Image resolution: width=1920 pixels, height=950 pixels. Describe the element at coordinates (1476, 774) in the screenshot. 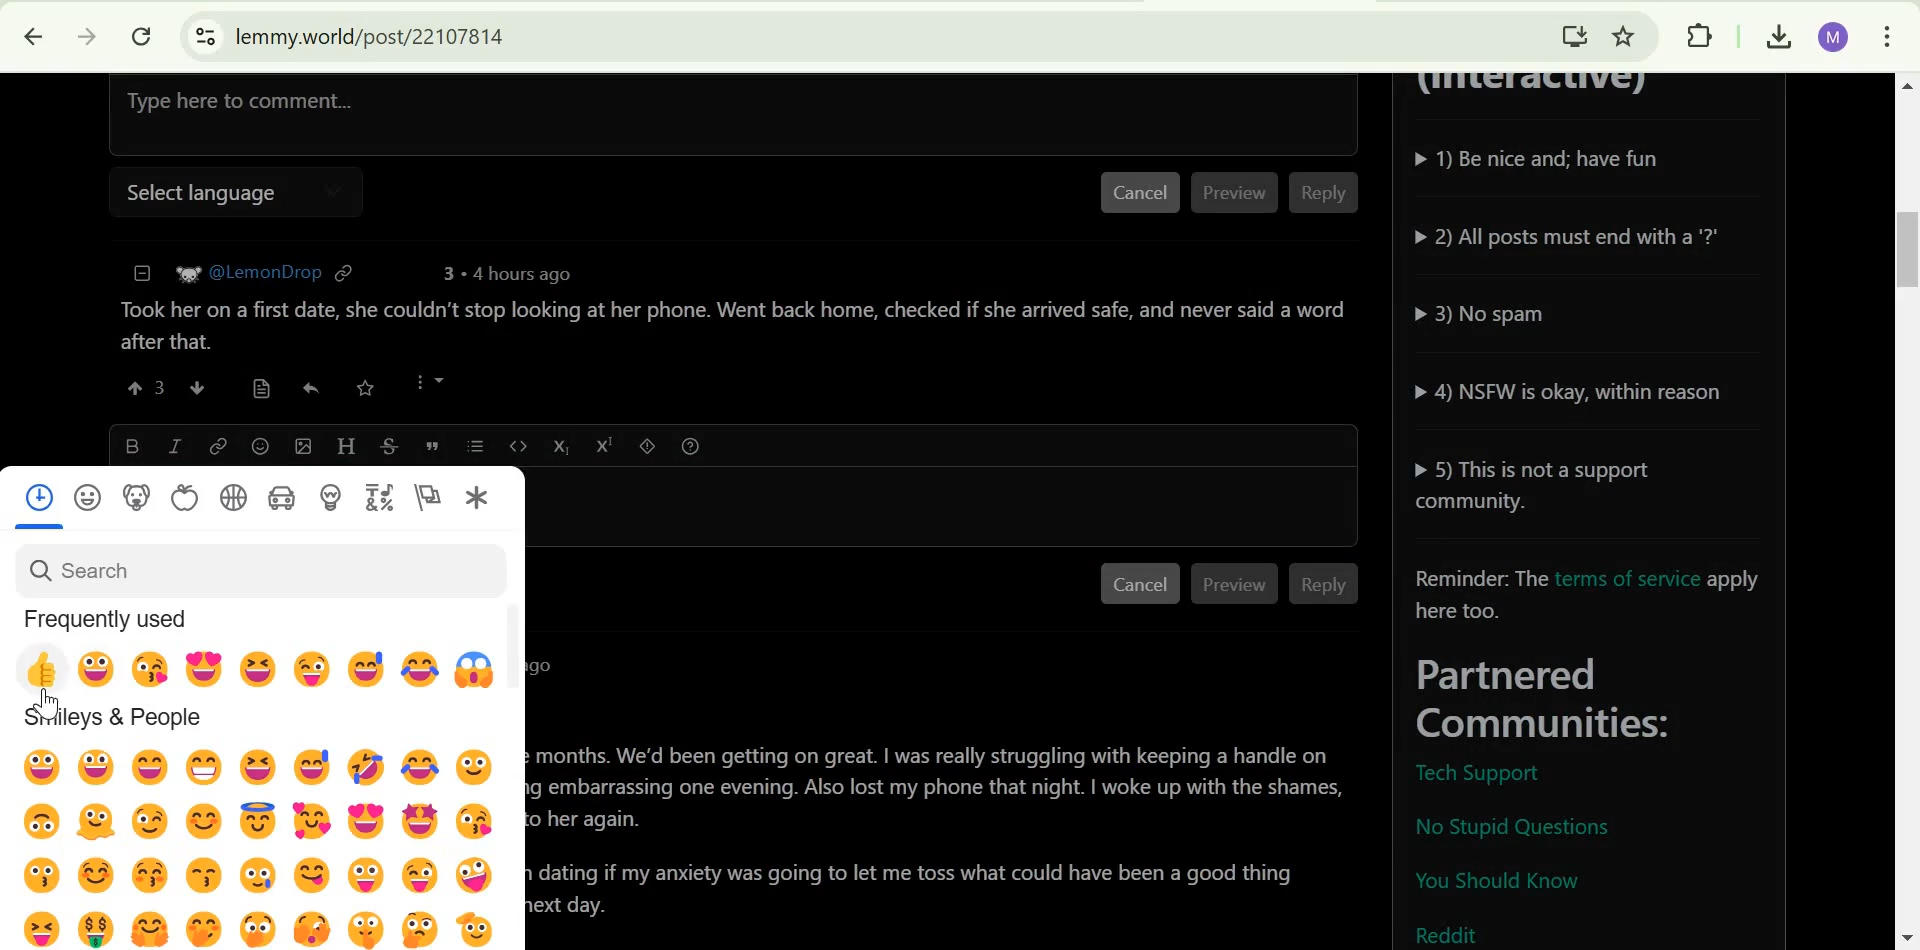

I see `Tech Support` at that location.